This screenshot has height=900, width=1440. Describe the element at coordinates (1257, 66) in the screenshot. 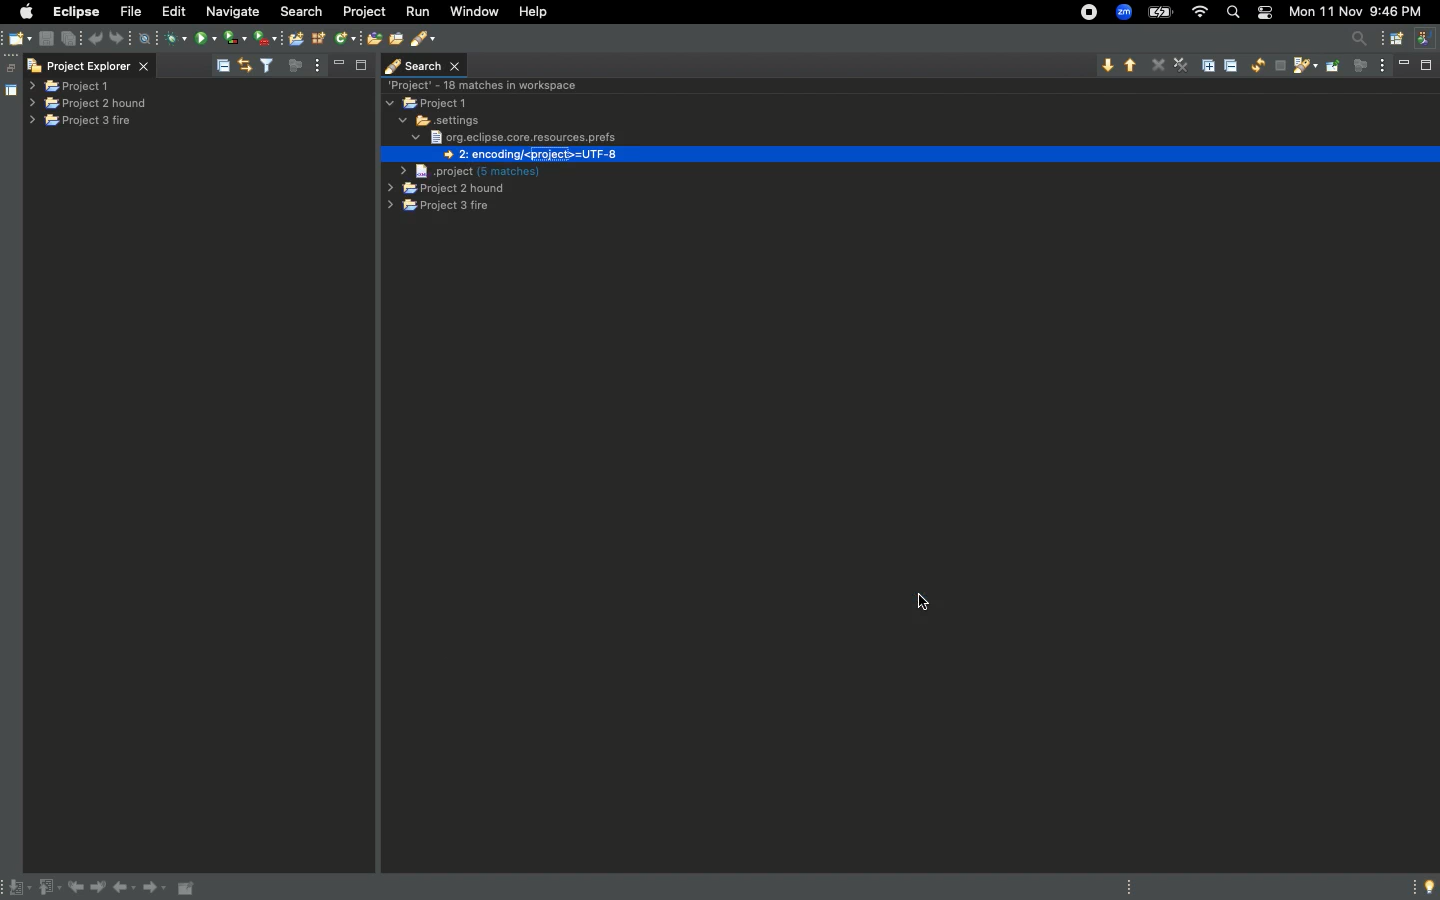

I see `Run the current search again` at that location.